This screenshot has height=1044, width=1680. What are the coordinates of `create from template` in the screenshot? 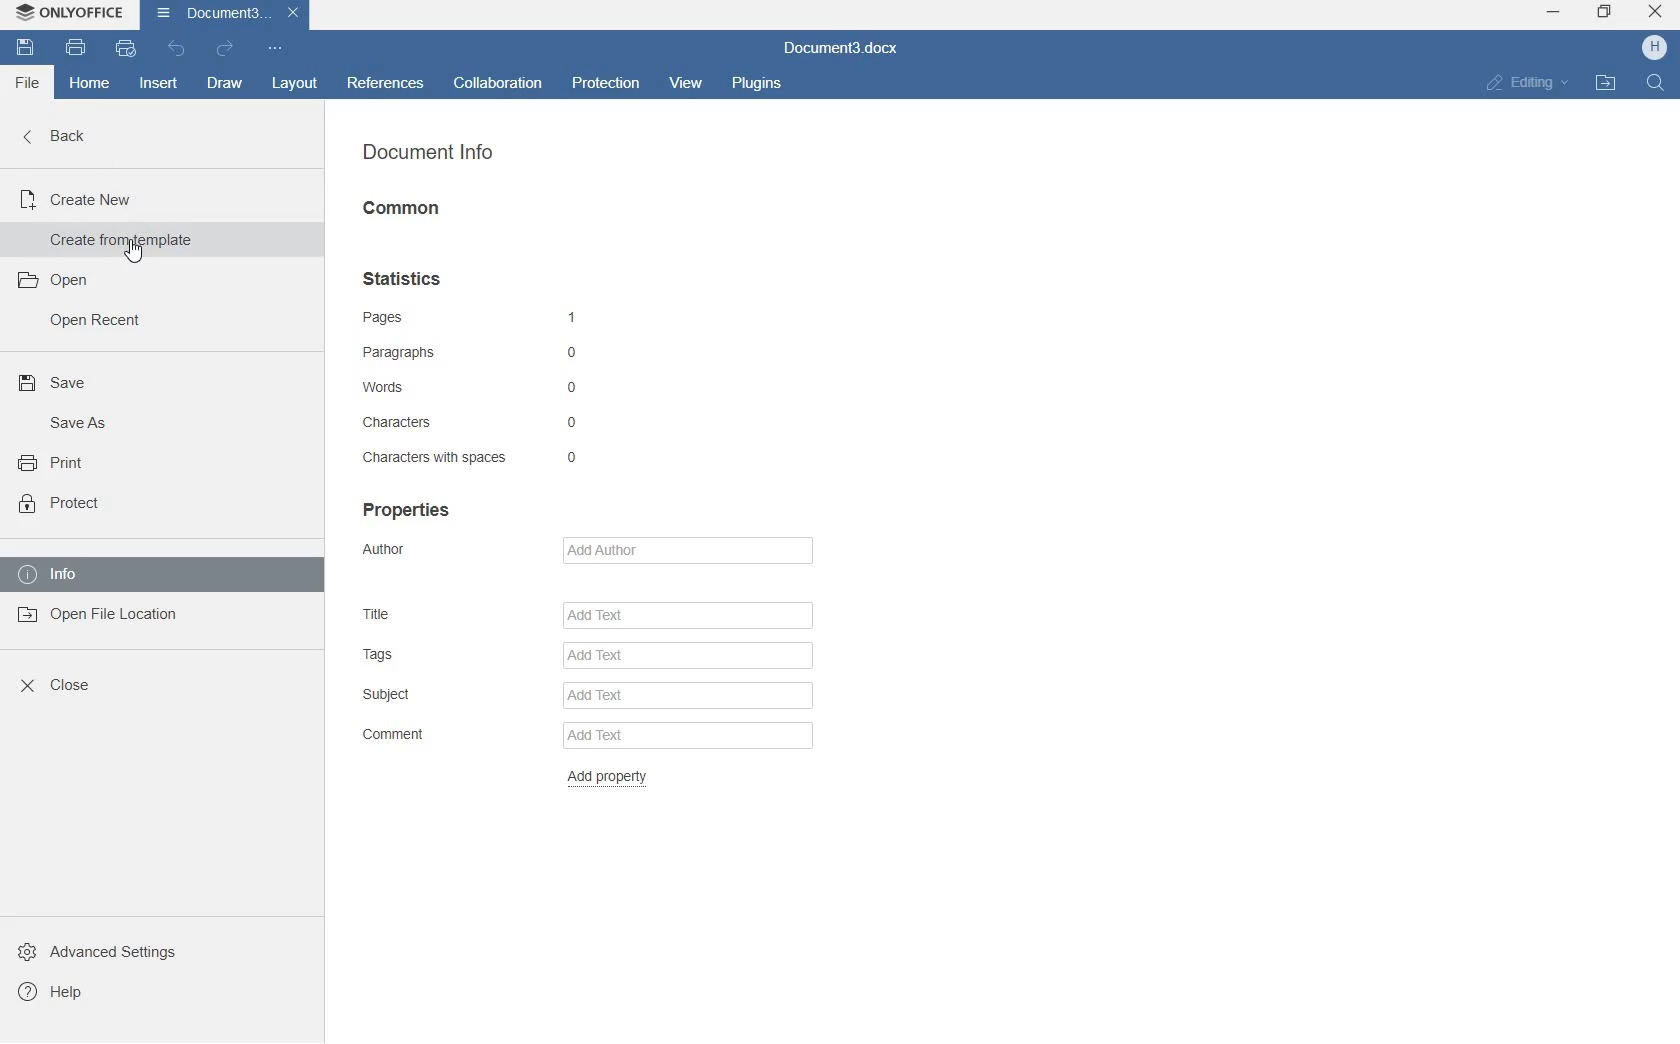 It's located at (134, 239).